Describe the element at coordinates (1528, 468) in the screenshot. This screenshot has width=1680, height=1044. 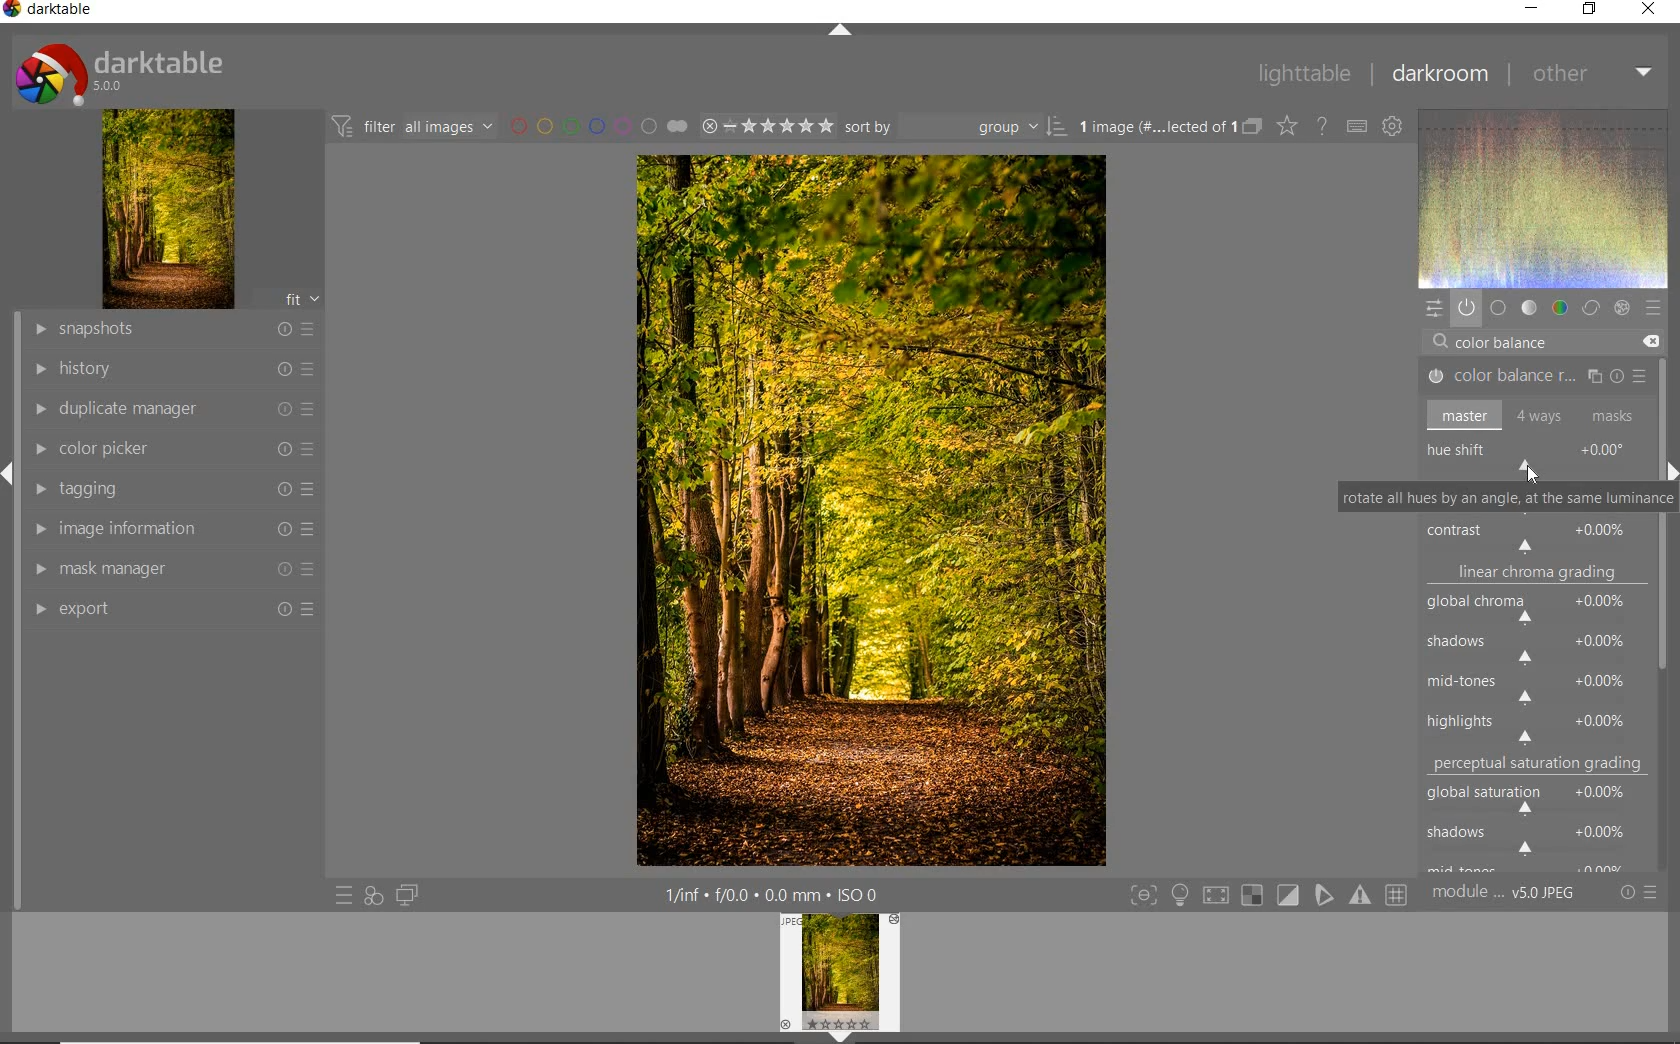
I see `CURSOR POSITION` at that location.